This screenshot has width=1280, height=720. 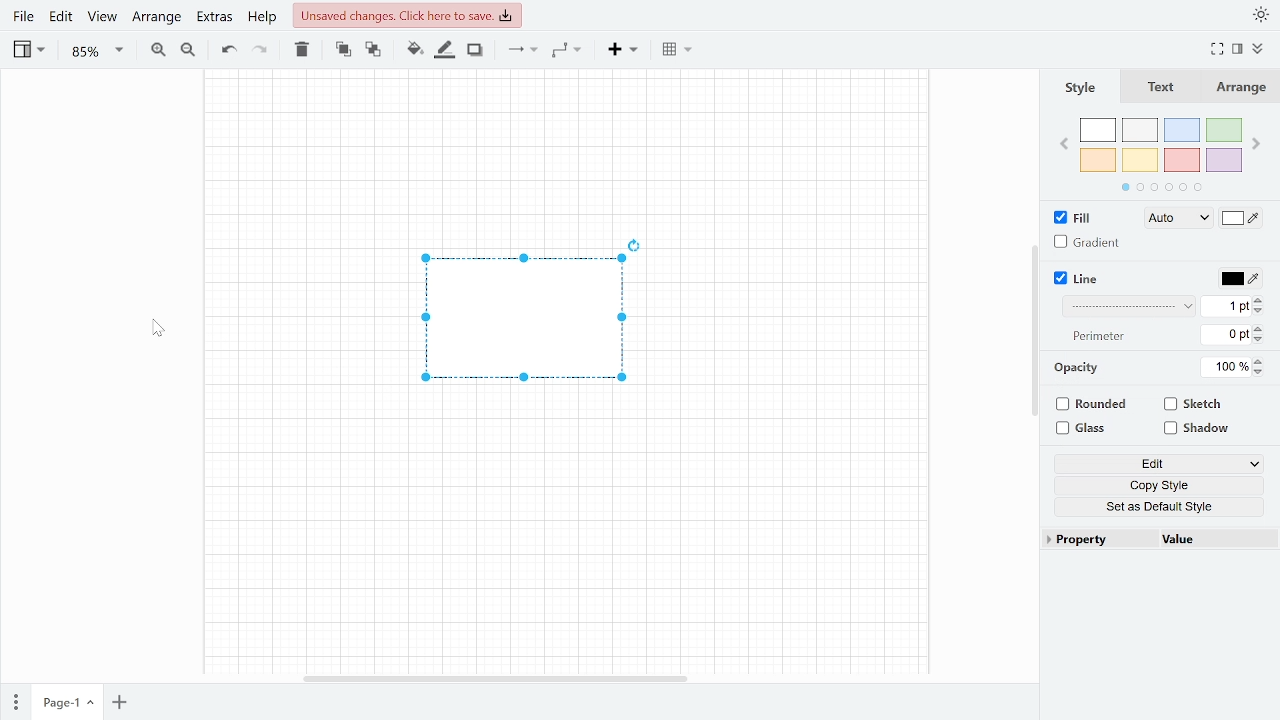 What do you see at coordinates (1241, 278) in the screenshot?
I see `Line color` at bounding box center [1241, 278].